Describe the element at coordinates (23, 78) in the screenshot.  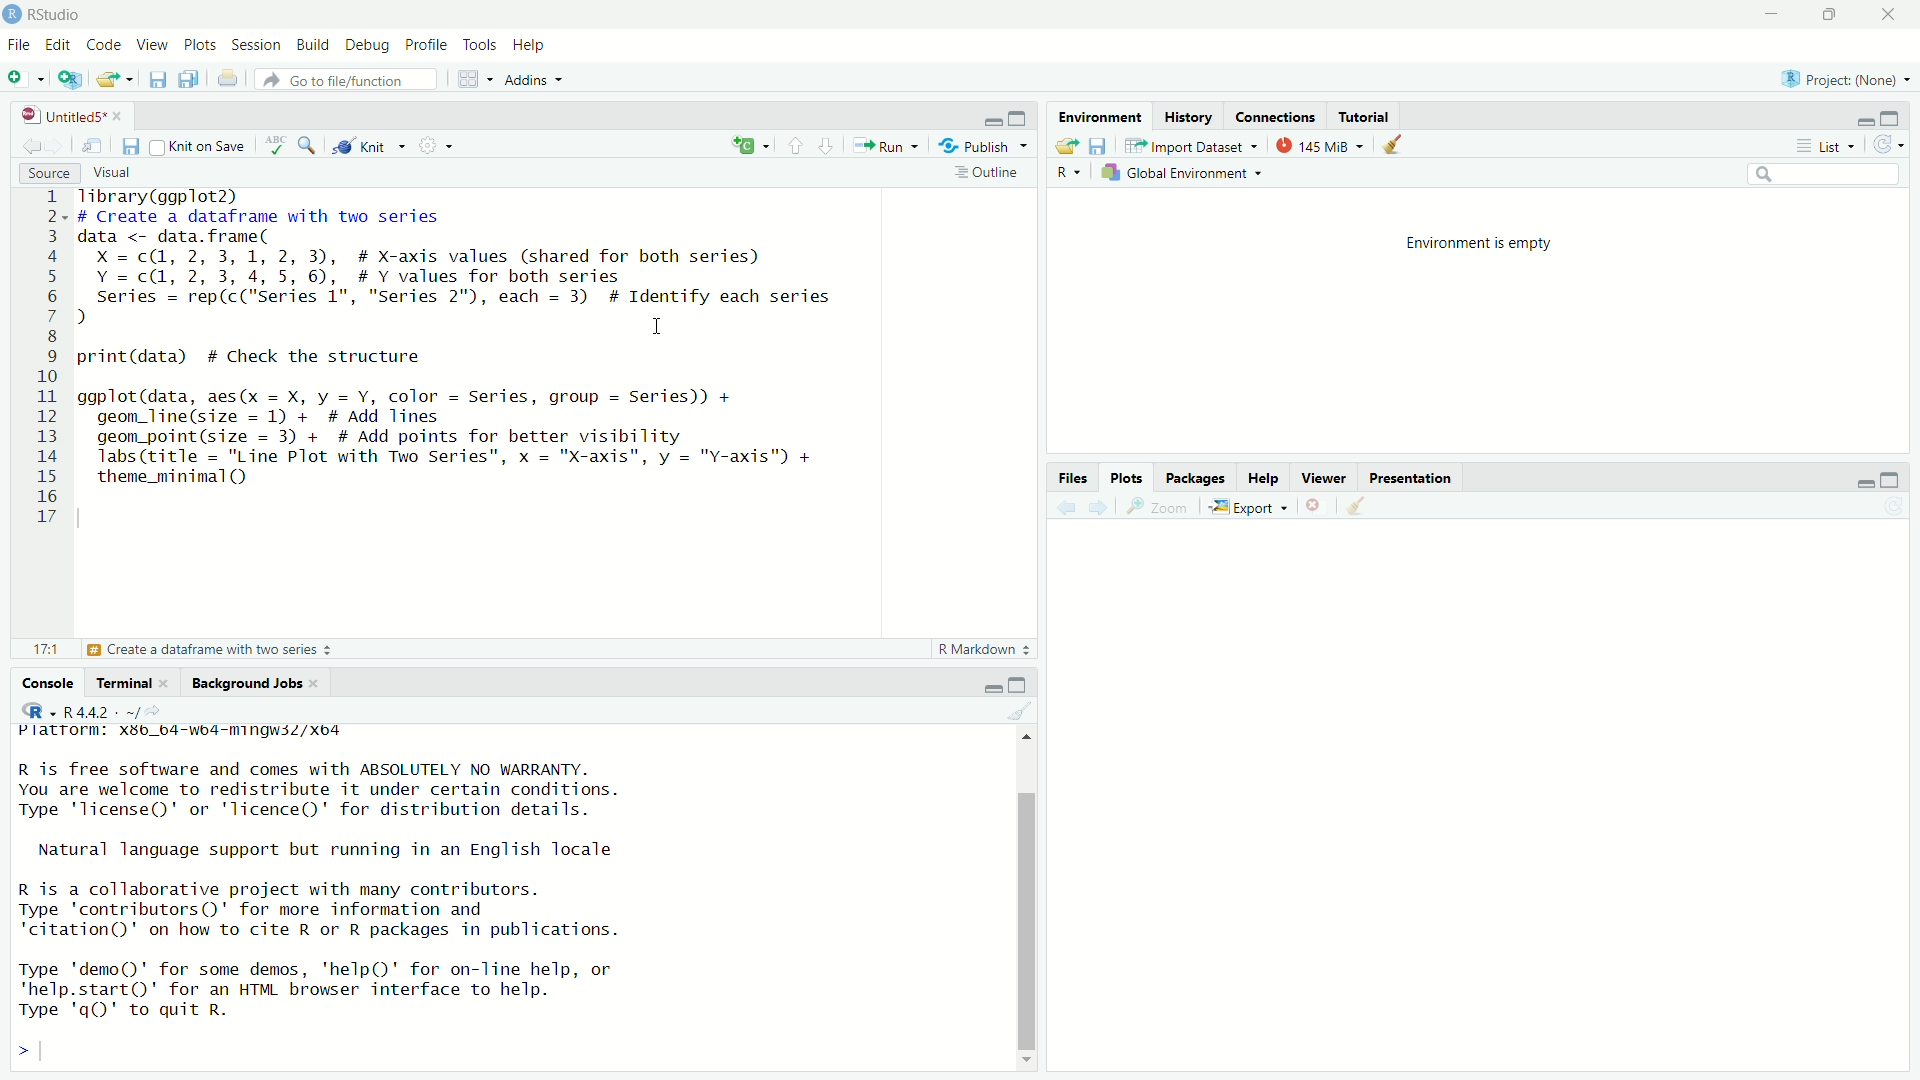
I see `New file` at that location.